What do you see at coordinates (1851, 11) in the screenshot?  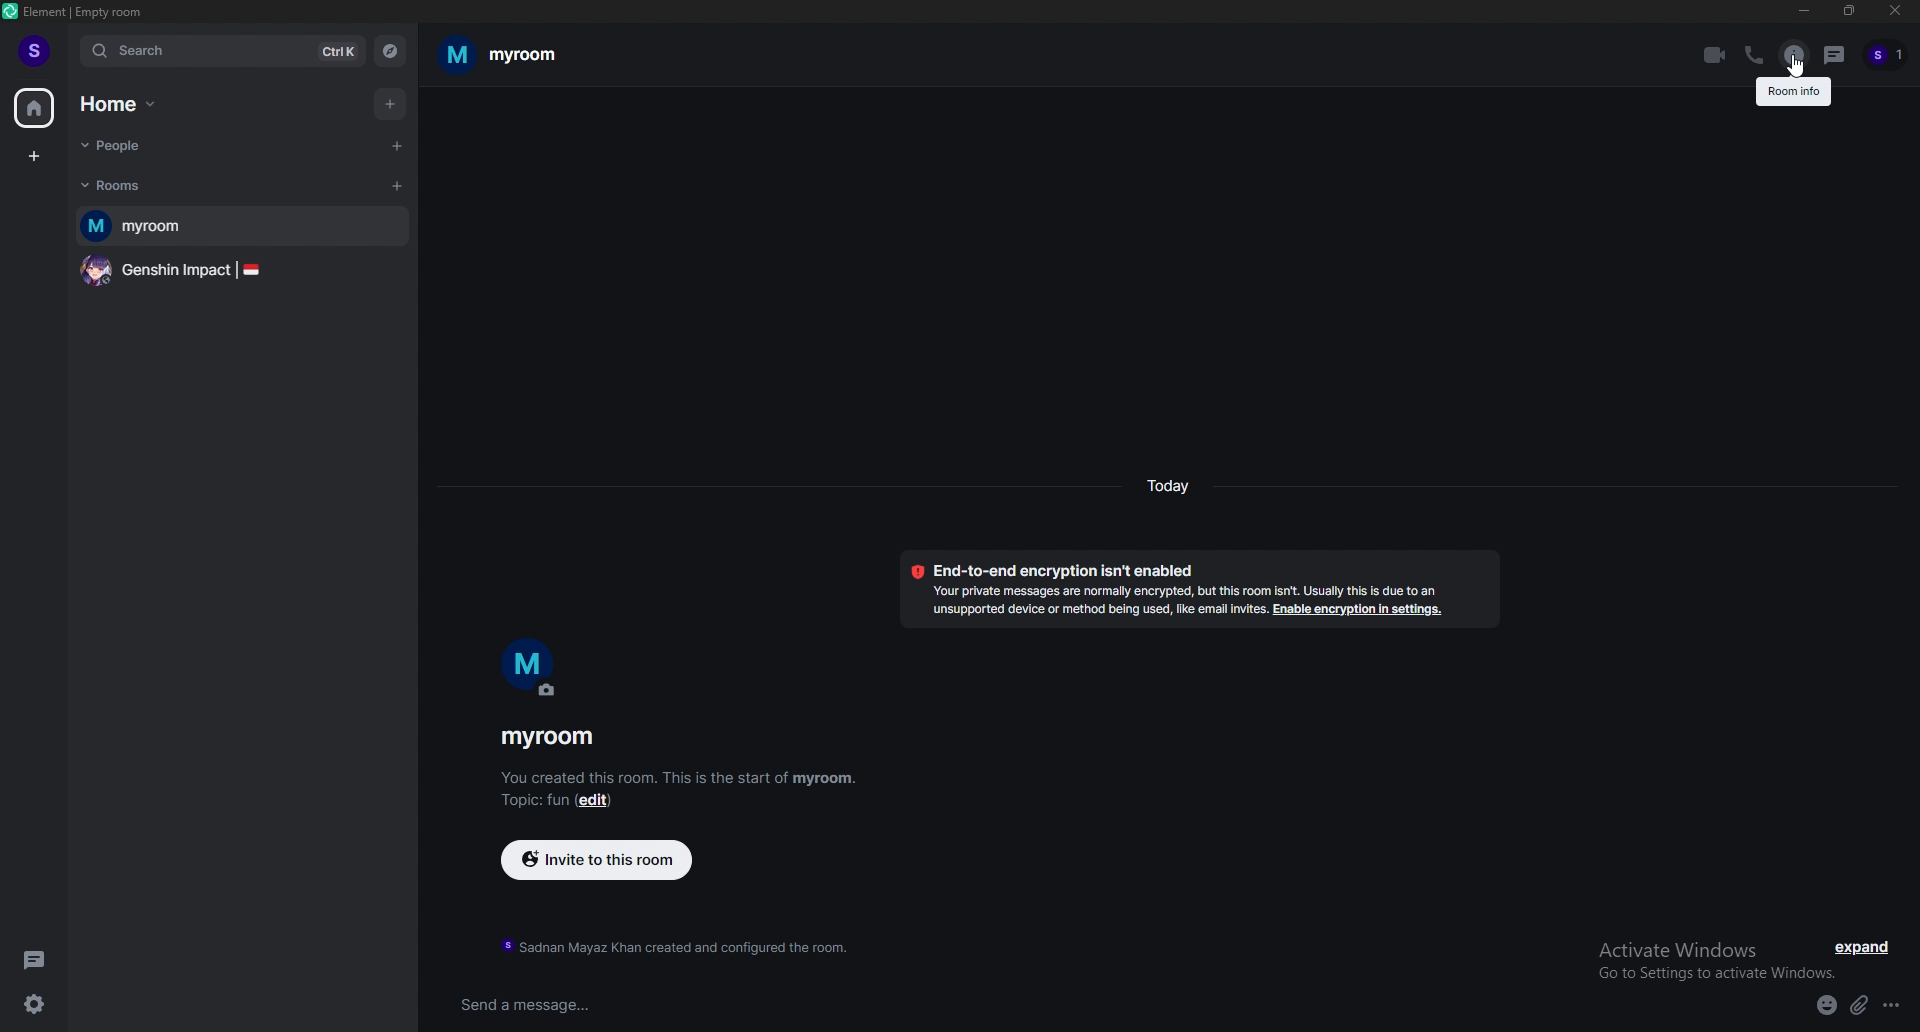 I see `resize` at bounding box center [1851, 11].